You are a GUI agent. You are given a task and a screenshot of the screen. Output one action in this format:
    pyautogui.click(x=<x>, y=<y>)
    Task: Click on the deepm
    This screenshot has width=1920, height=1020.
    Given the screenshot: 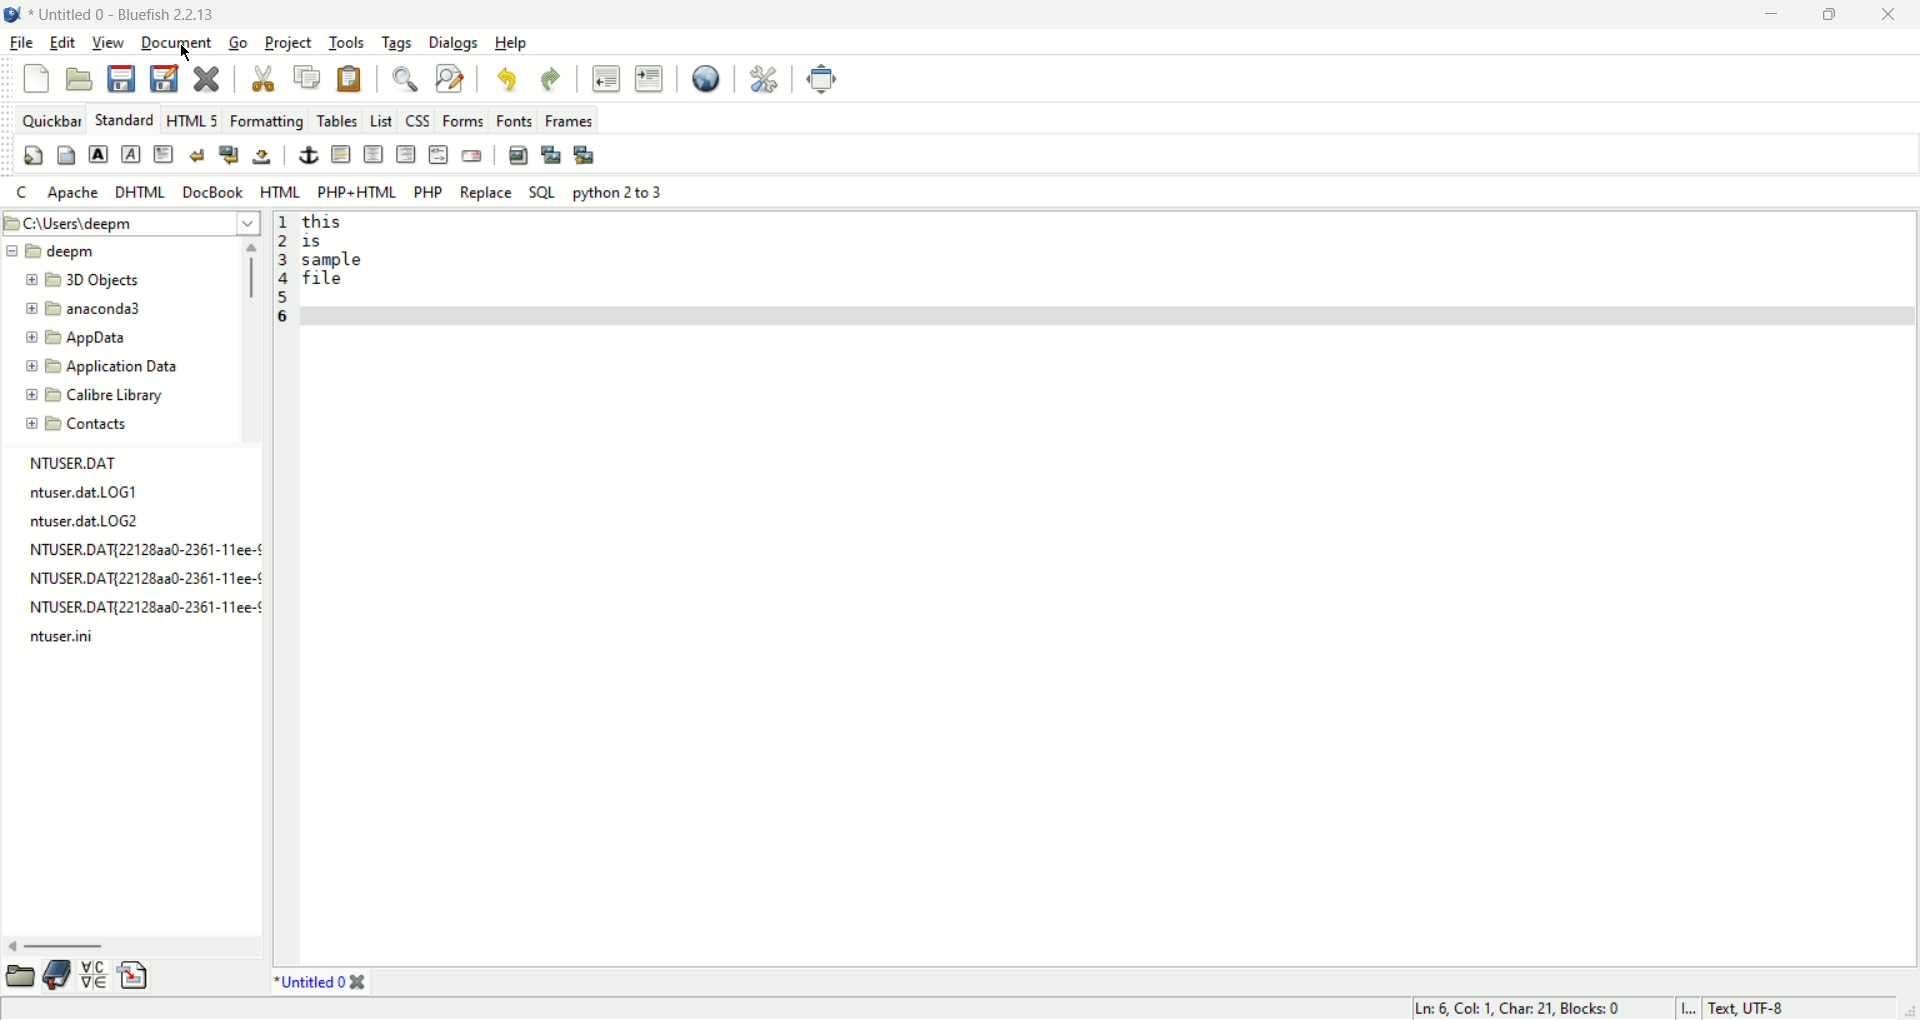 What is the action you would take?
    pyautogui.click(x=54, y=250)
    